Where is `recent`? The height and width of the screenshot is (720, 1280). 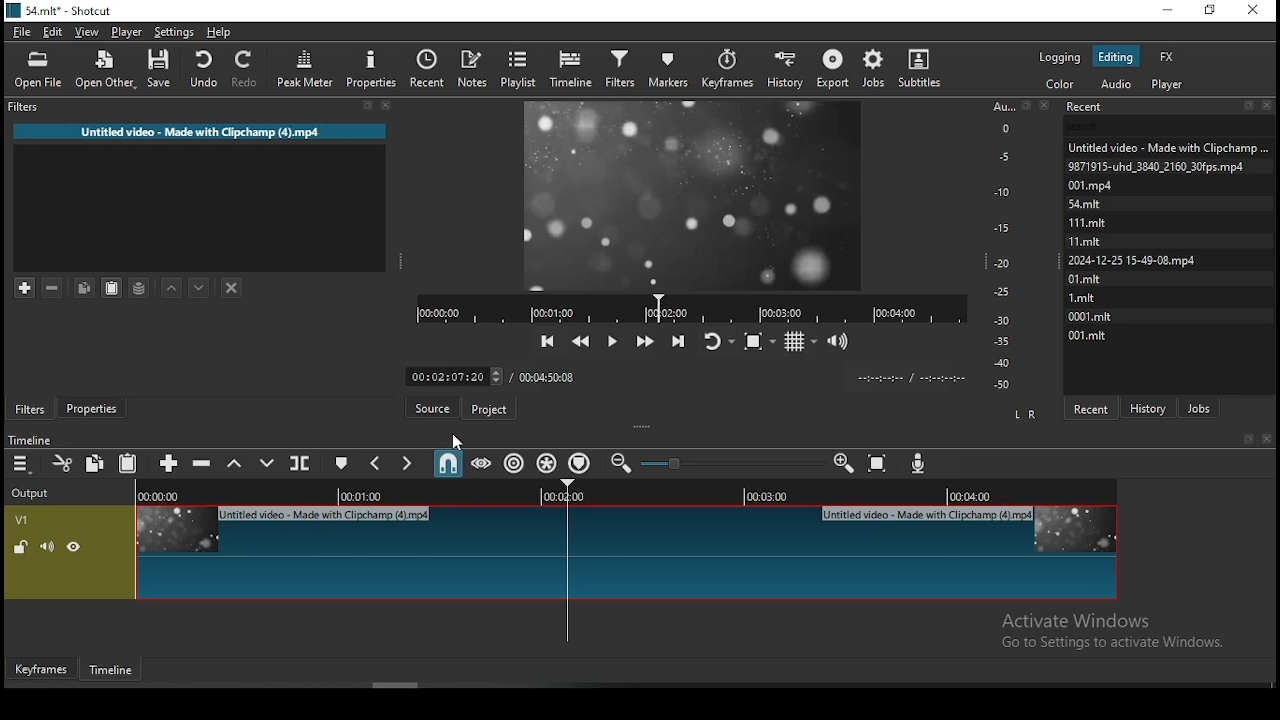 recent is located at coordinates (1095, 407).